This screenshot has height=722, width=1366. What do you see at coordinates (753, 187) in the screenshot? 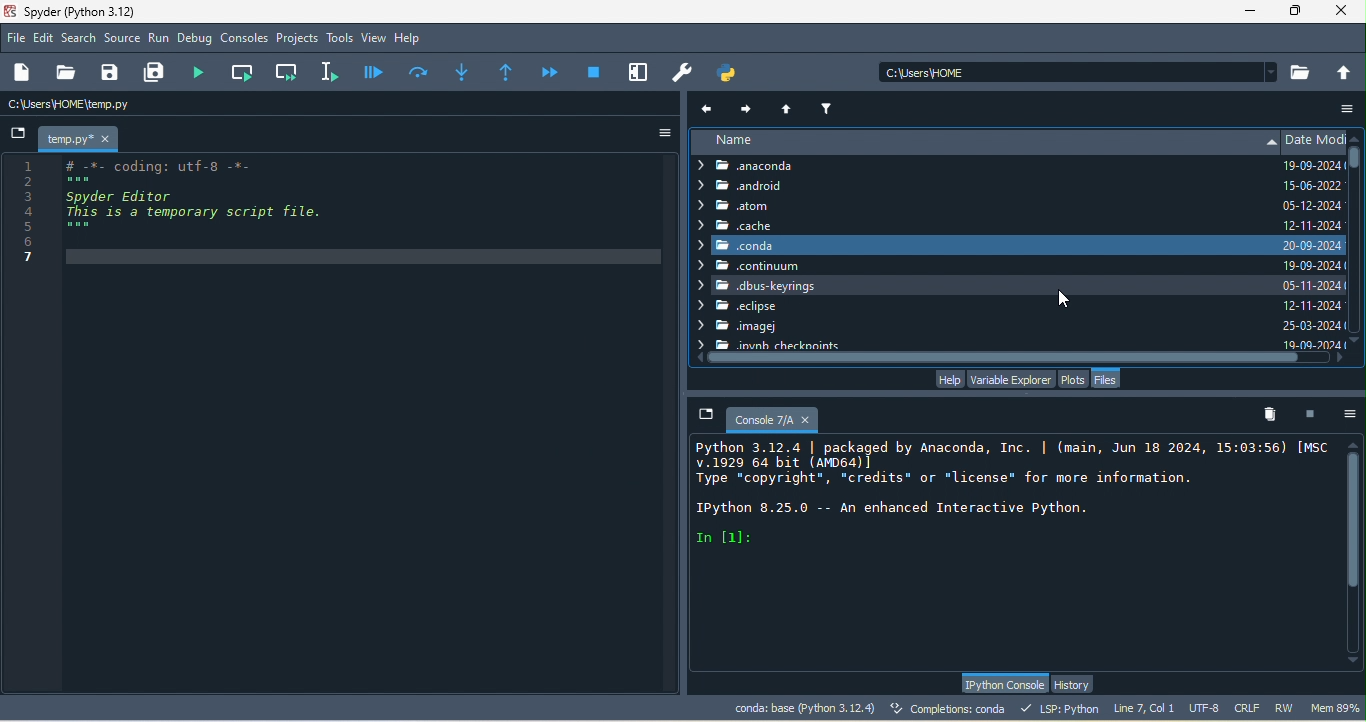
I see `android` at bounding box center [753, 187].